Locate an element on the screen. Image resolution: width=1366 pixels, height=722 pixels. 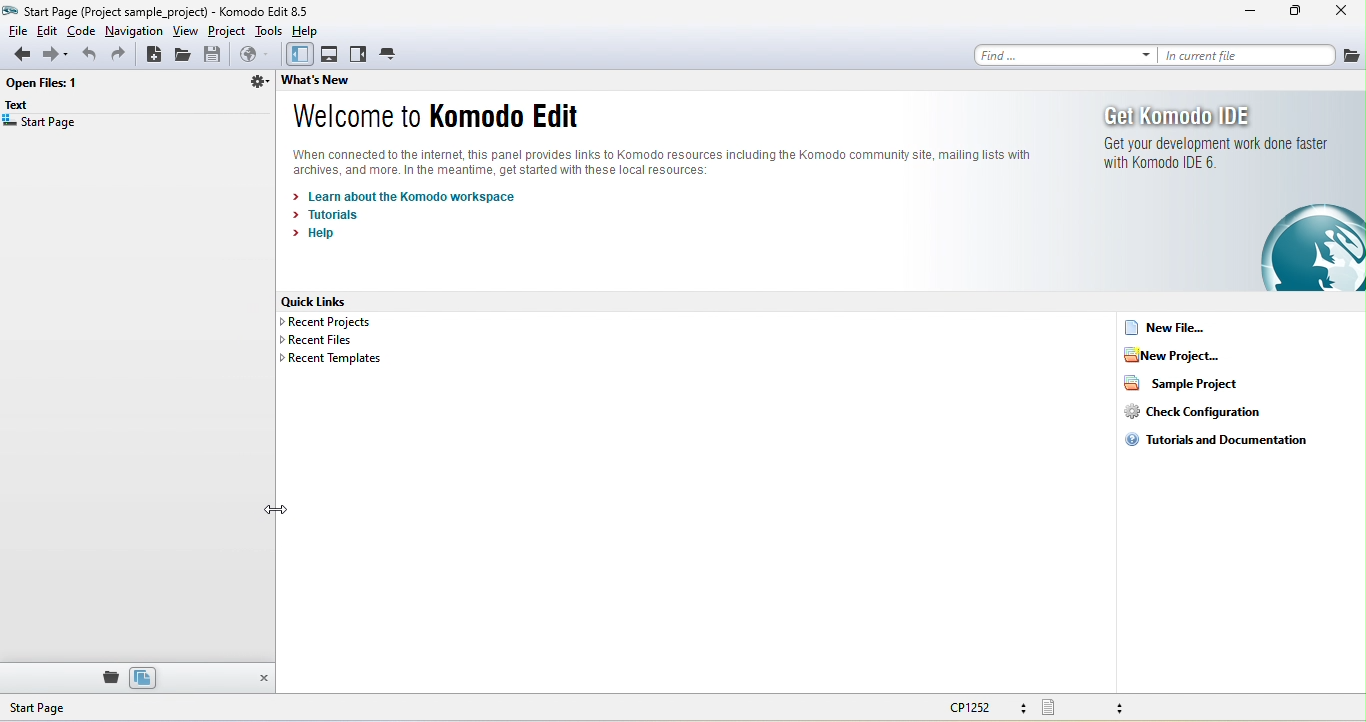
get komodo ide is located at coordinates (1216, 145).